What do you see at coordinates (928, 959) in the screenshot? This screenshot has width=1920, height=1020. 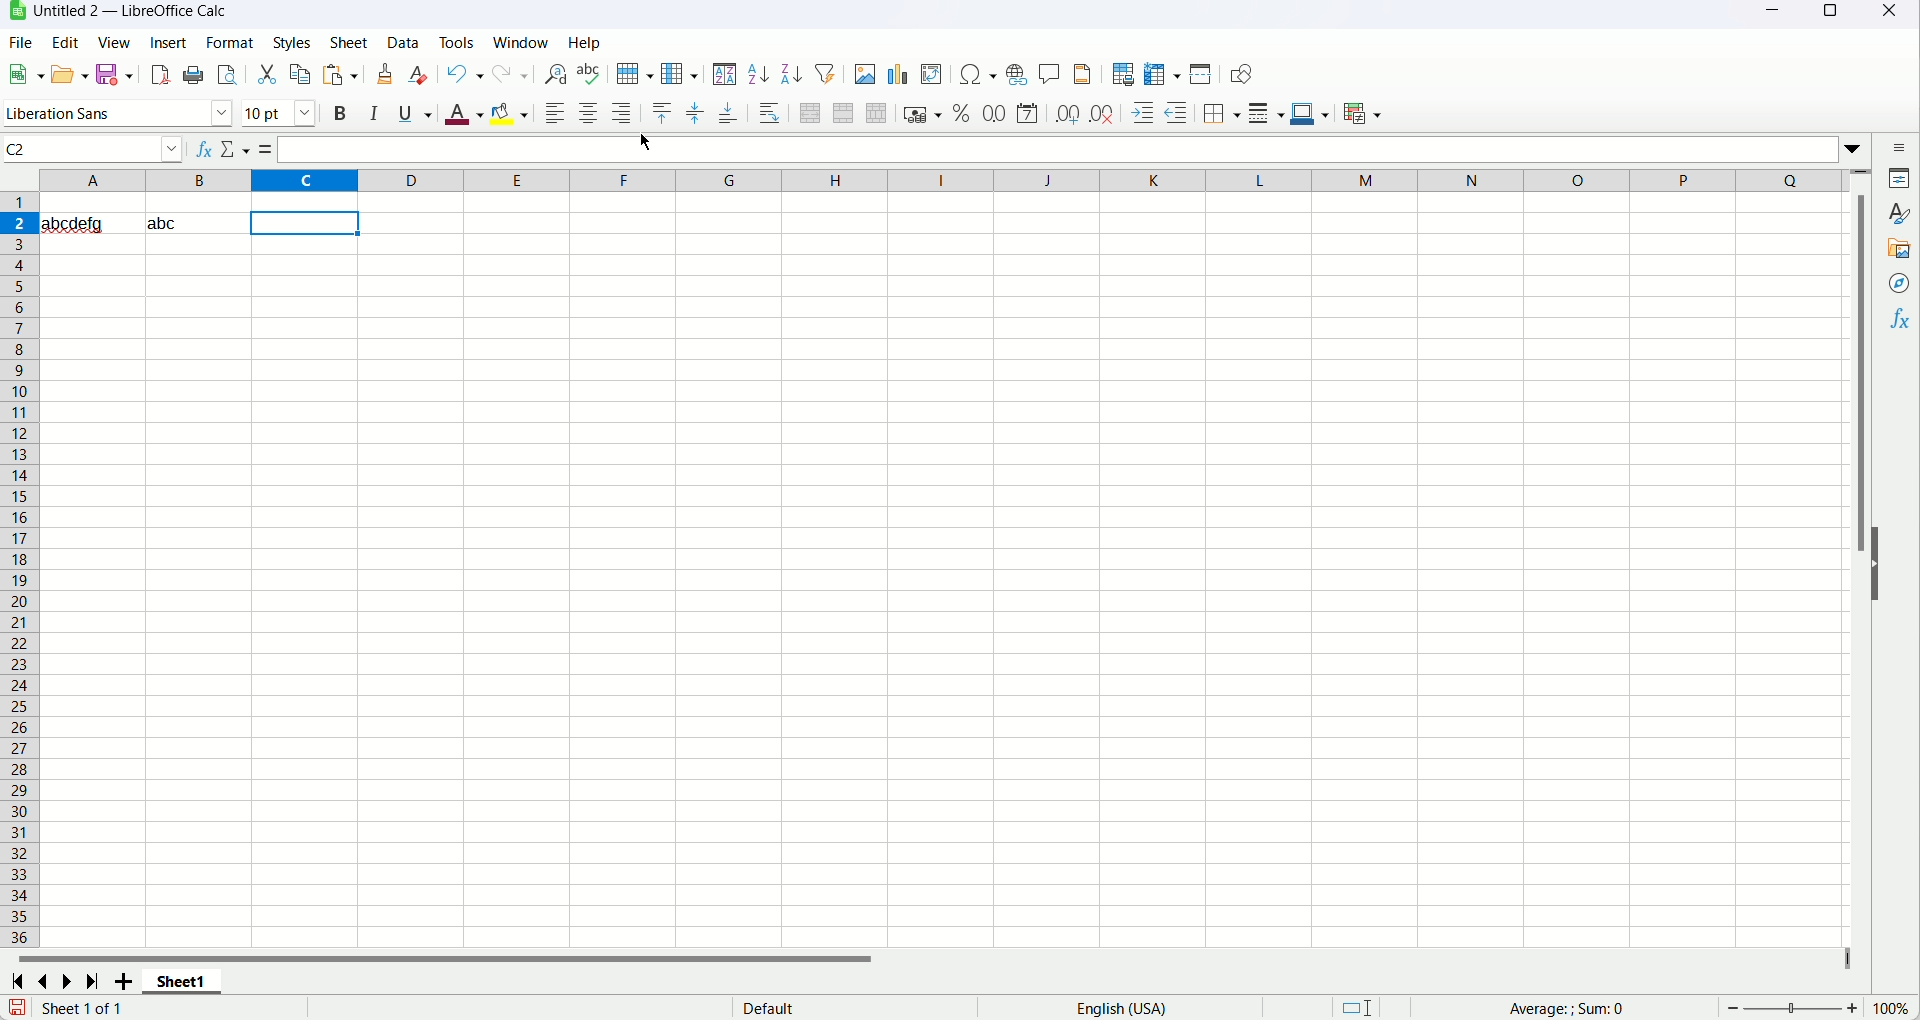 I see `horizontal scroll bar` at bounding box center [928, 959].